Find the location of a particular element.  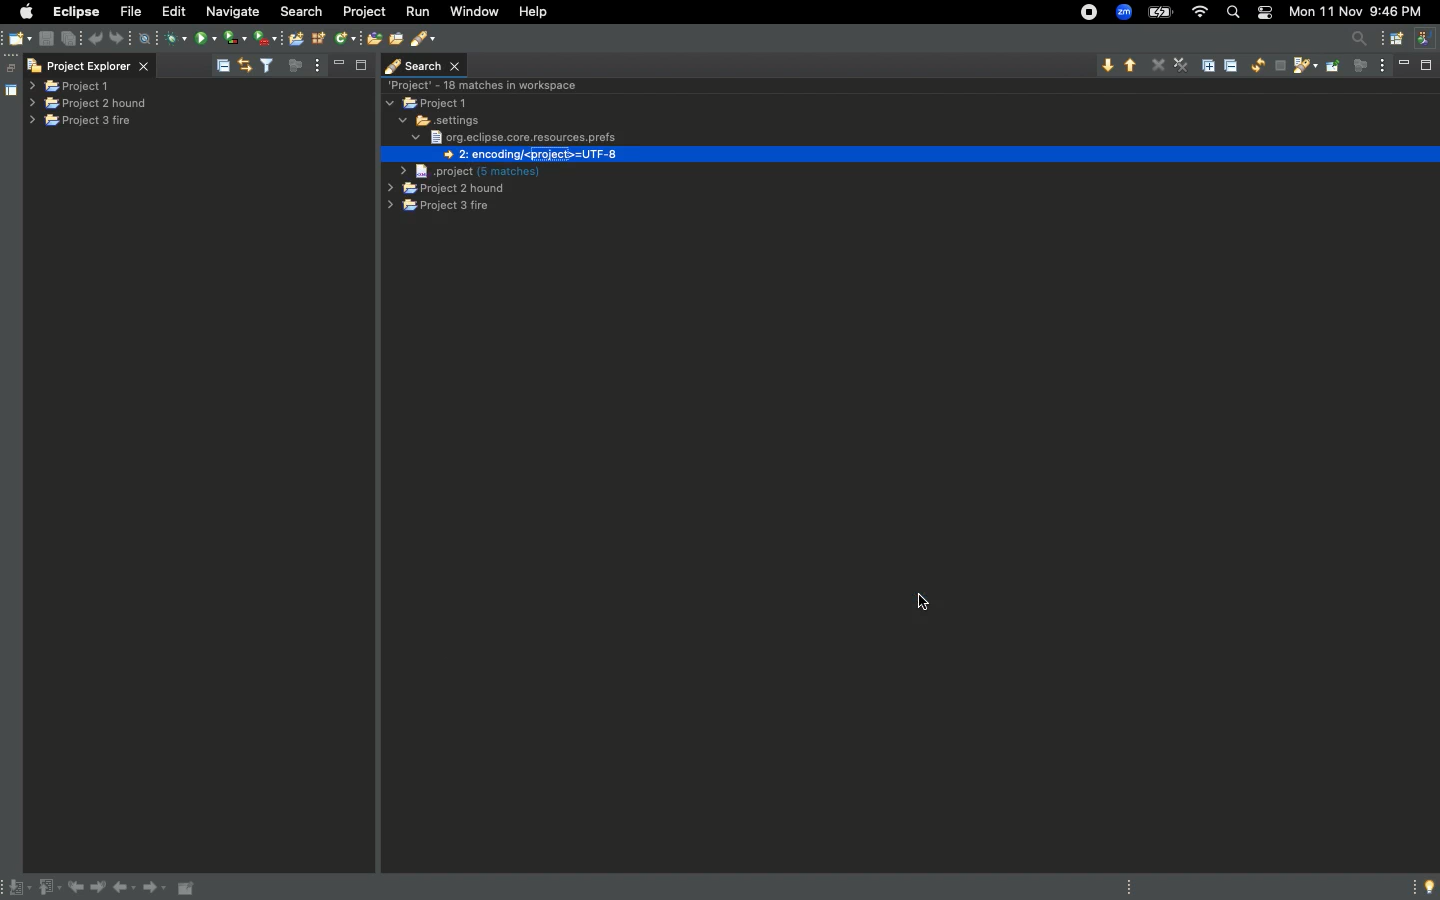

skip all break points is located at coordinates (148, 36).